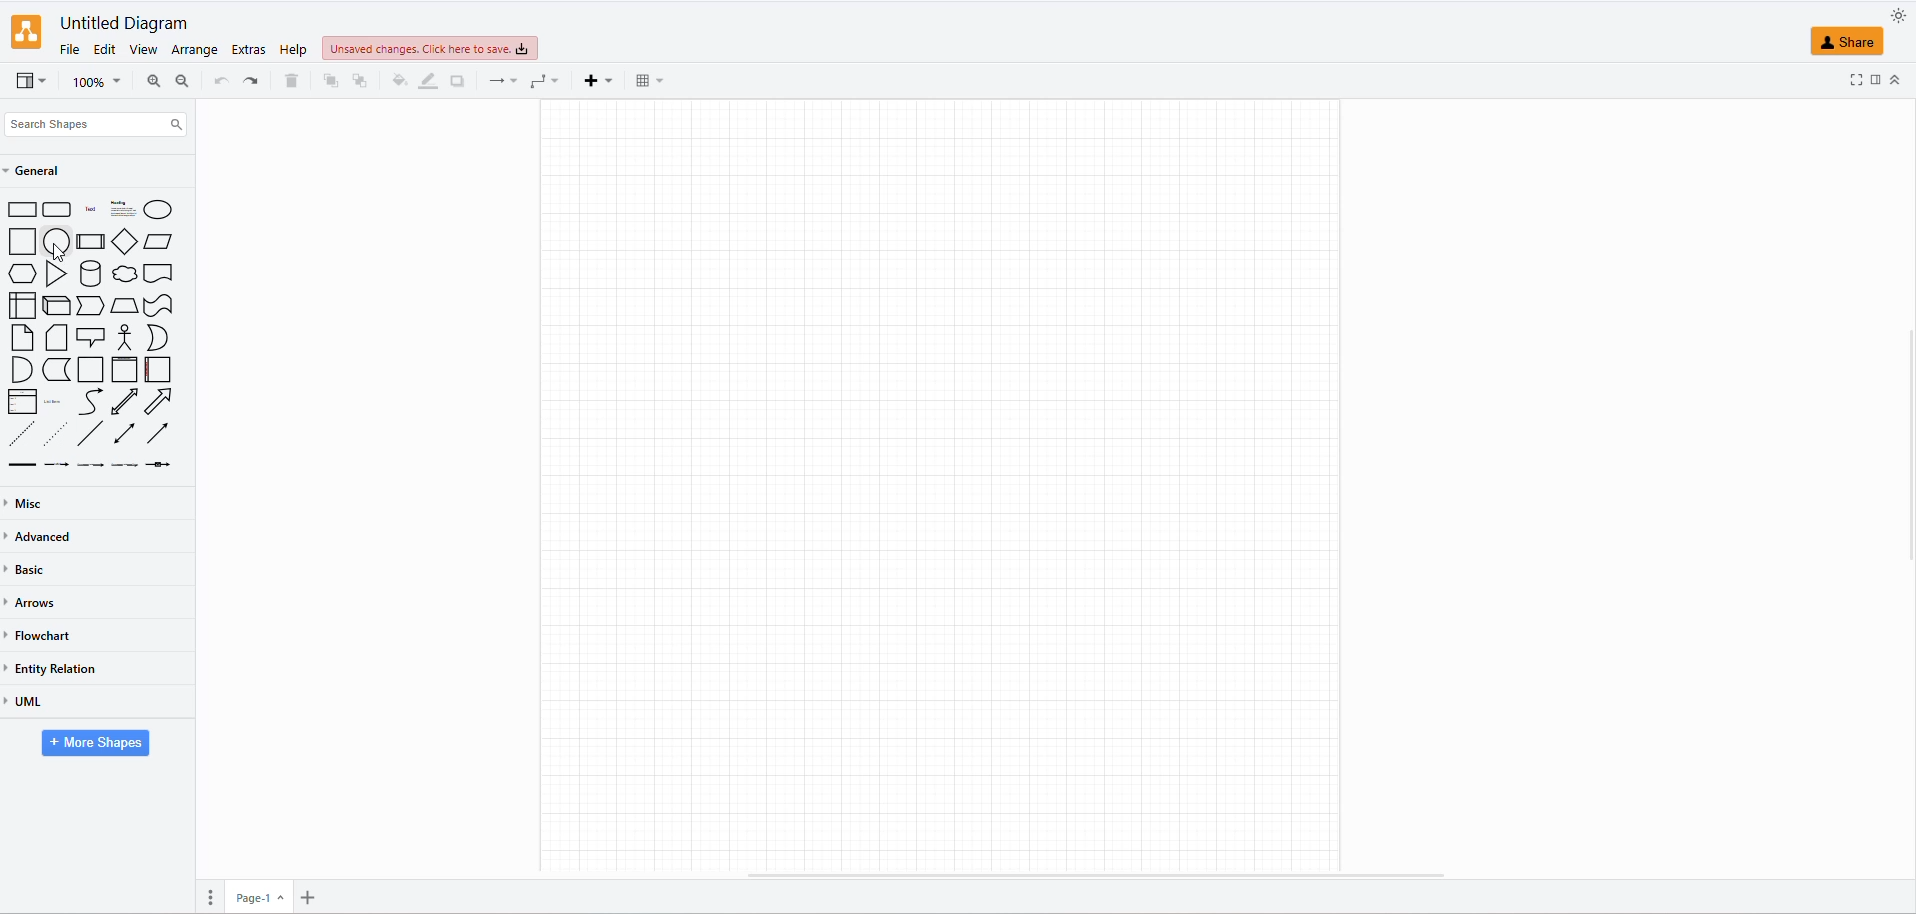 The height and width of the screenshot is (914, 1916). I want to click on ARRANGE, so click(193, 52).